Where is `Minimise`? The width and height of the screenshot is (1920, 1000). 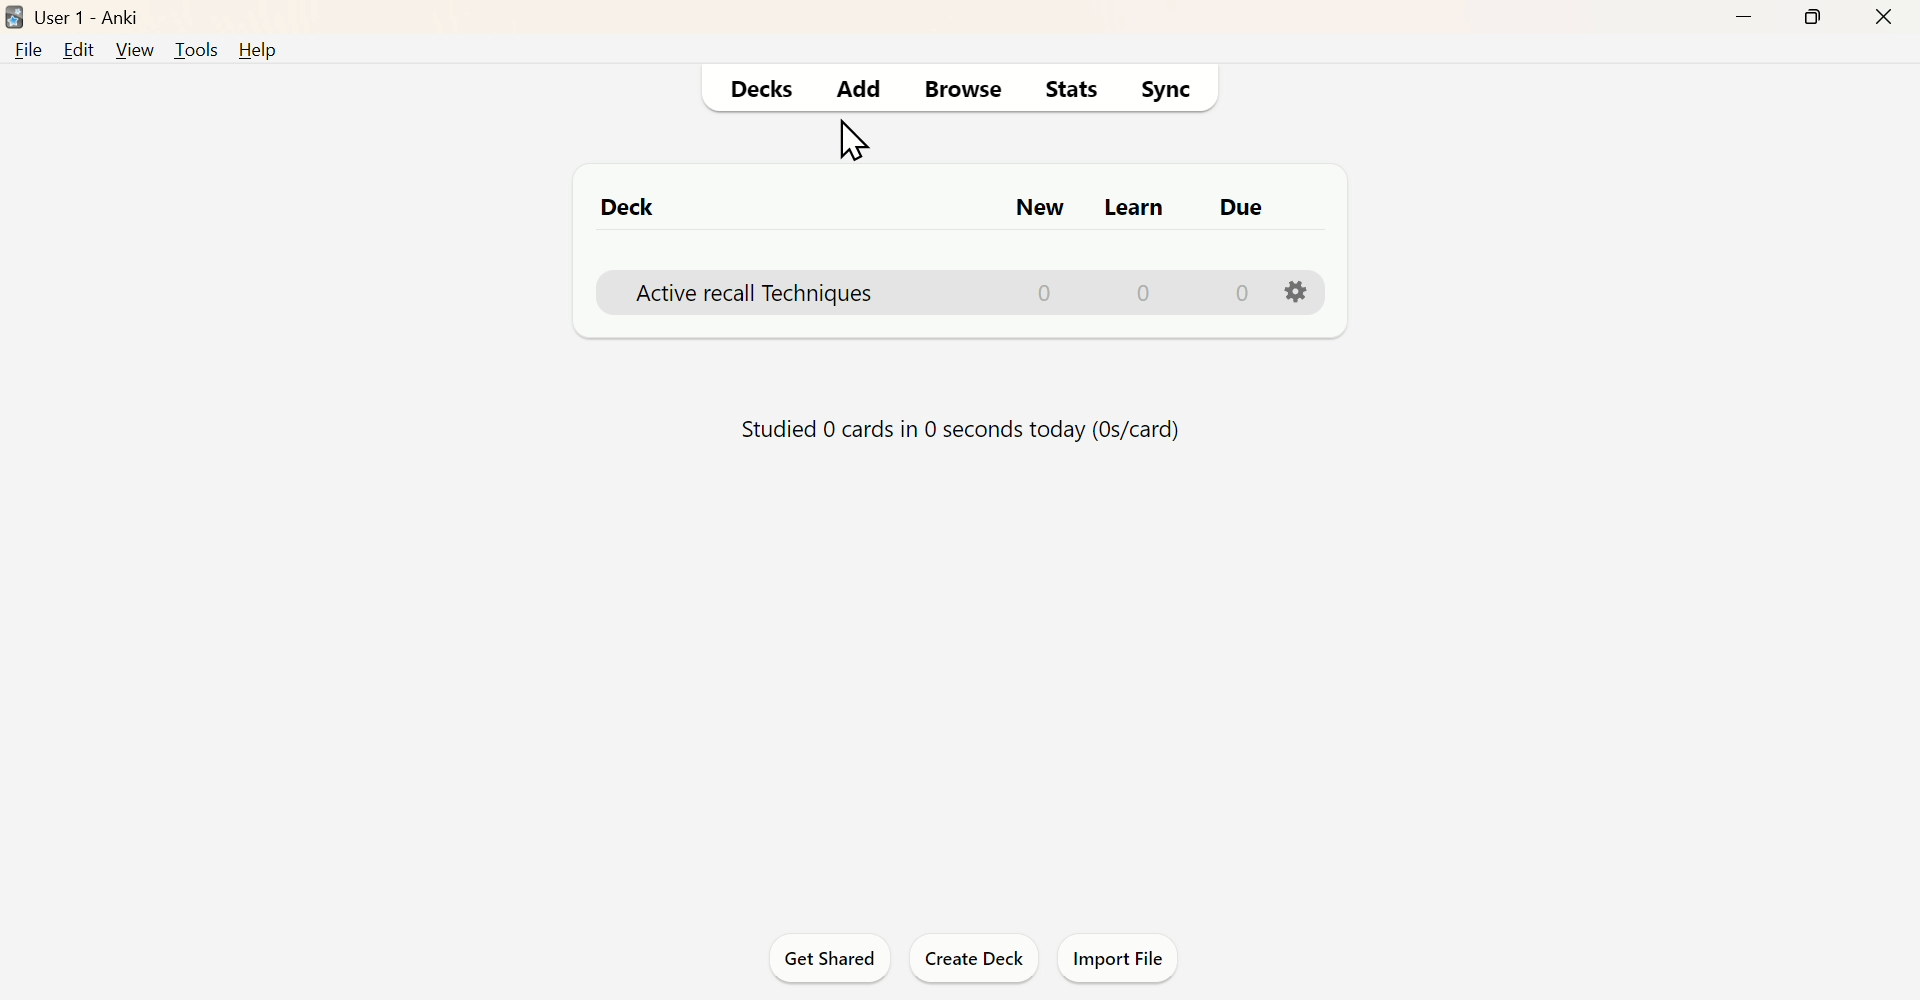 Minimise is located at coordinates (1744, 19).